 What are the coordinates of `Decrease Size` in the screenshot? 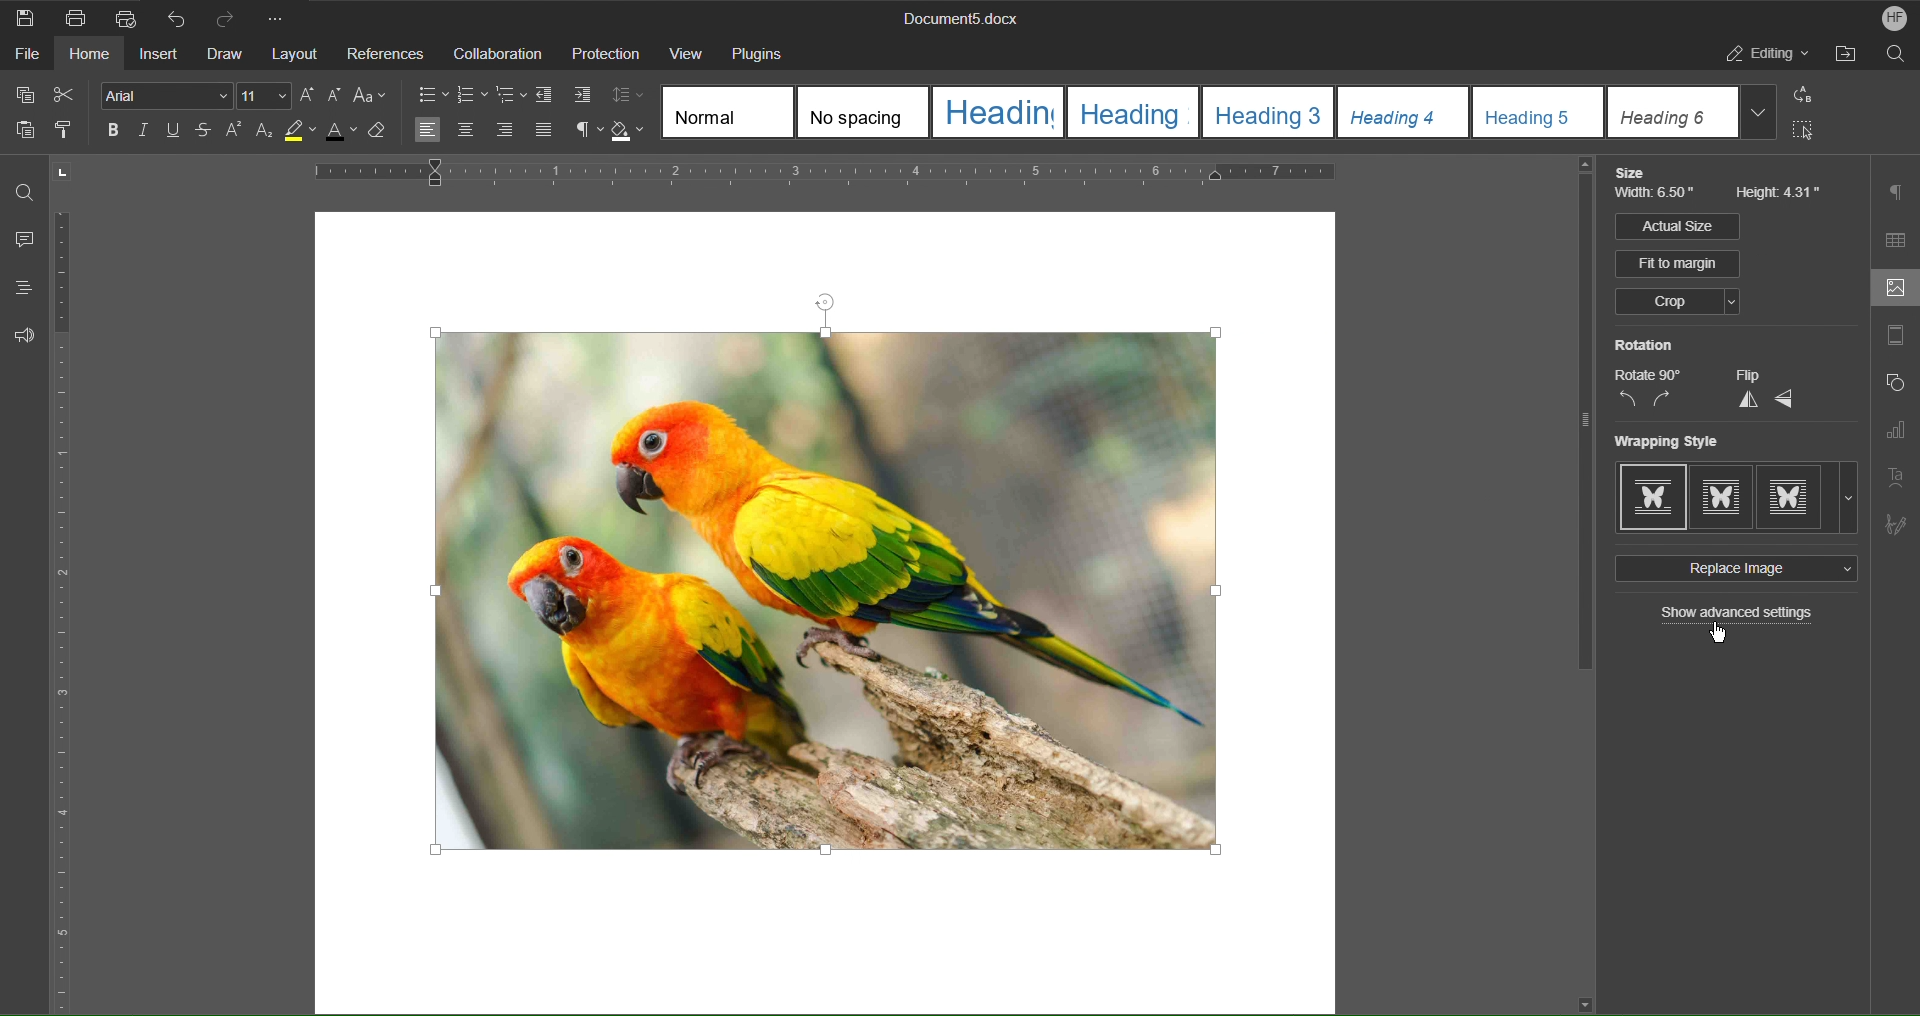 It's located at (338, 96).